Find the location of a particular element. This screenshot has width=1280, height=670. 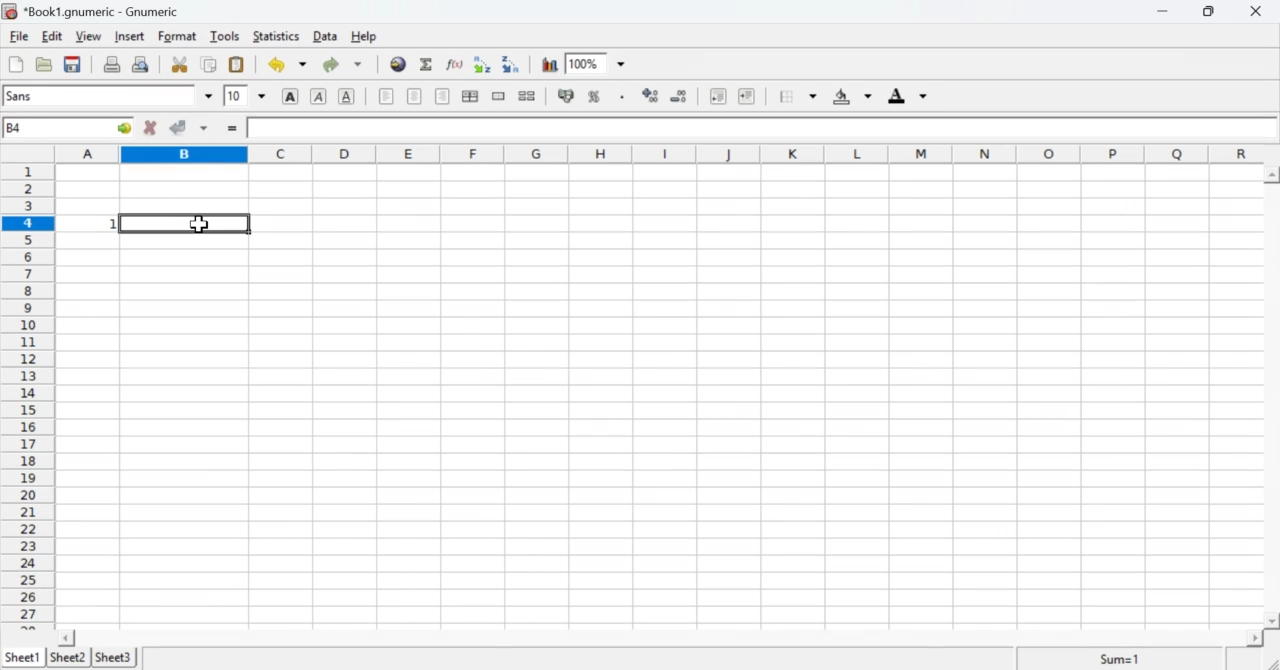

scroll left is located at coordinates (66, 638).